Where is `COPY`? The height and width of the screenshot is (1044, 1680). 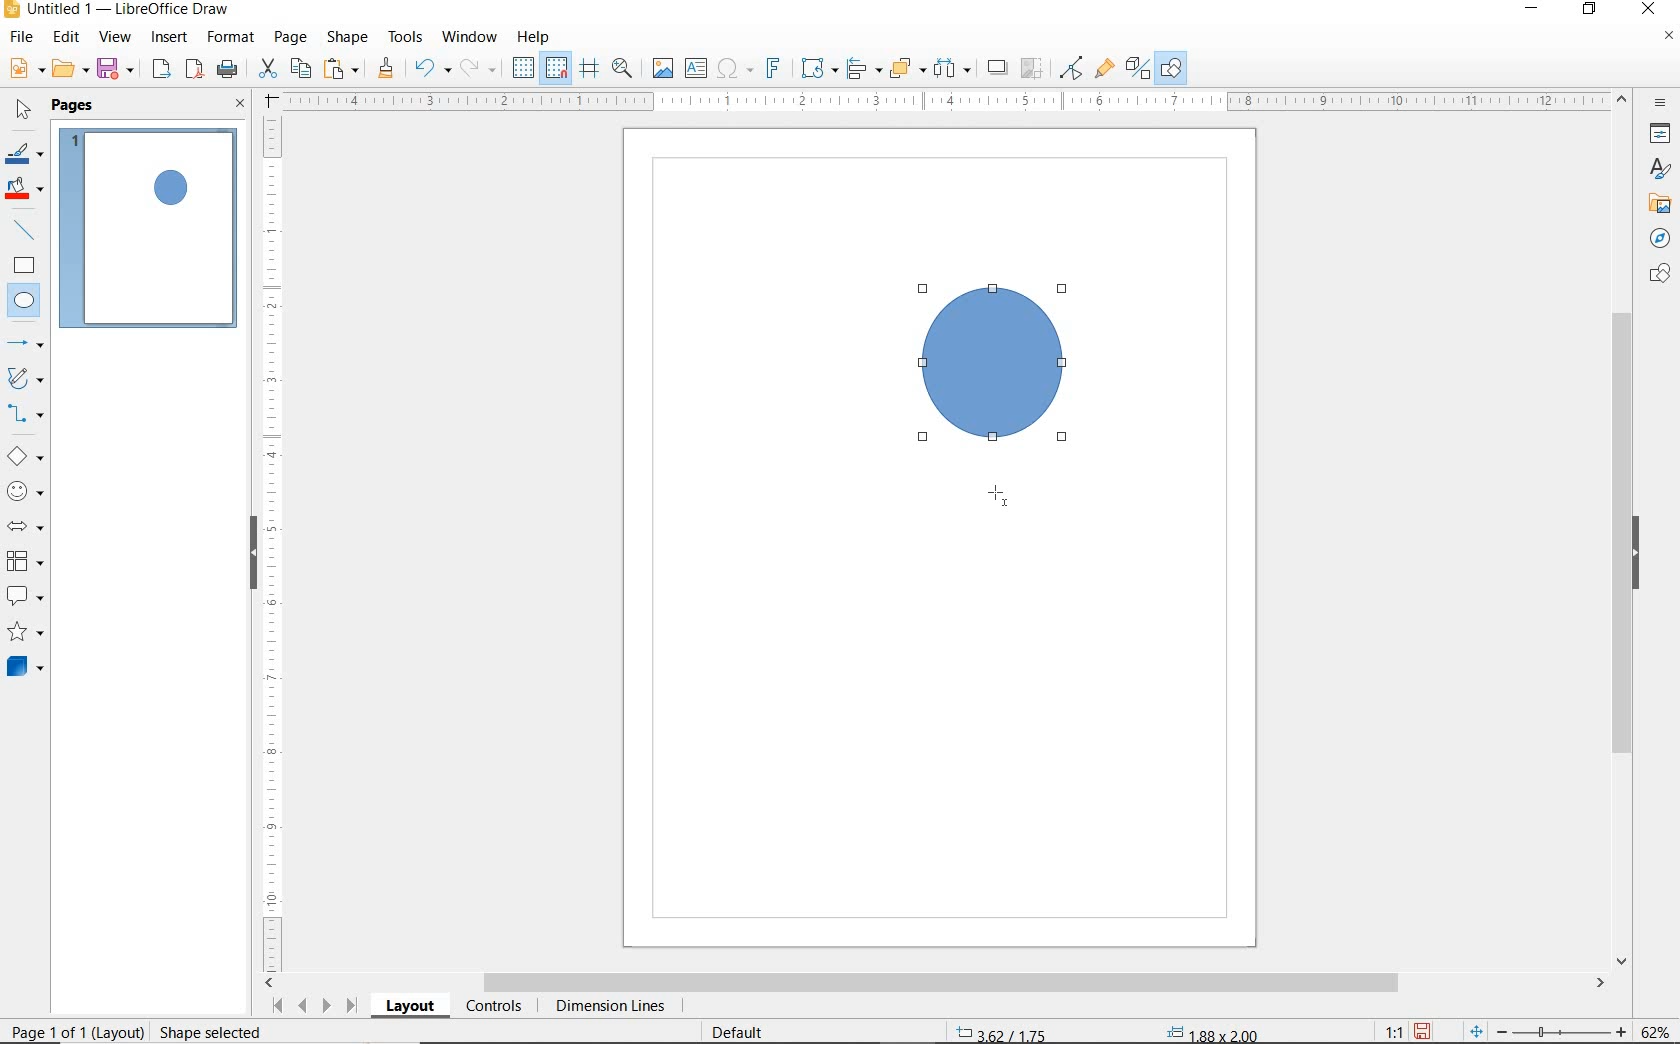 COPY is located at coordinates (301, 67).